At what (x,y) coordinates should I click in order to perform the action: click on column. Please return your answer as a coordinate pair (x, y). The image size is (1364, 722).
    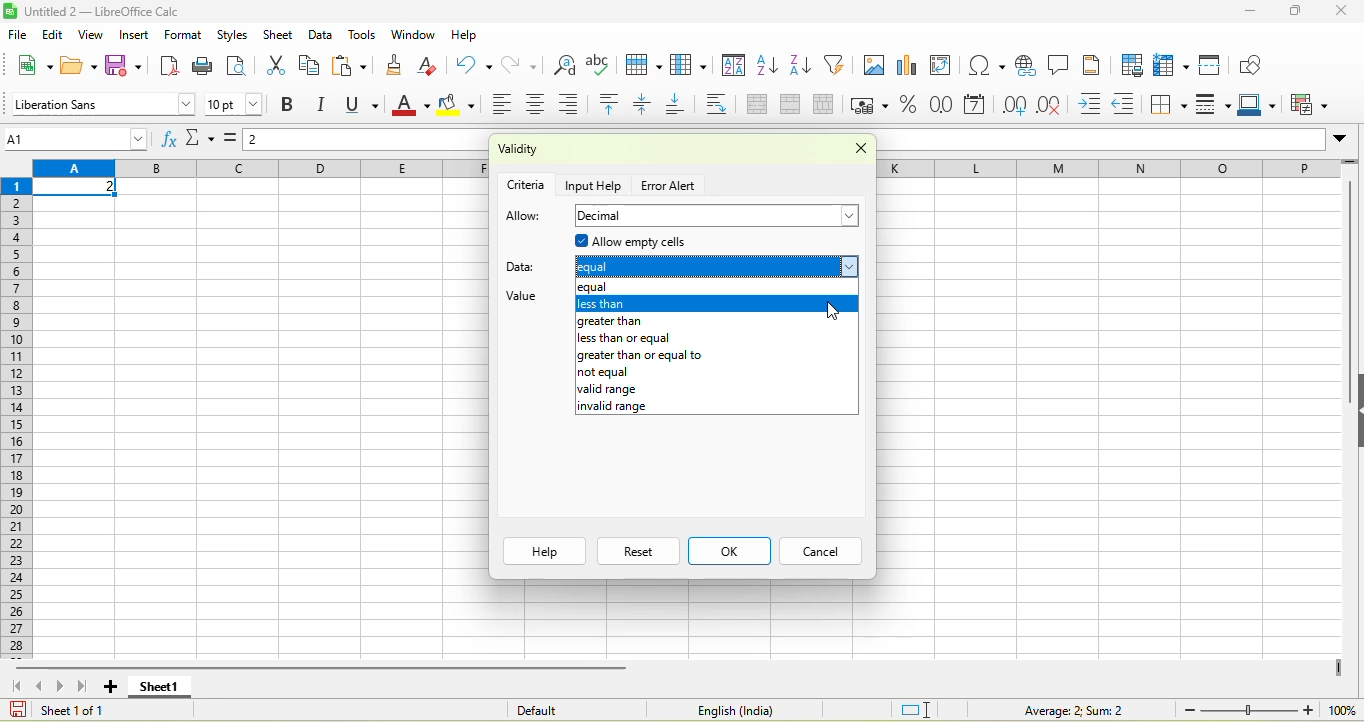
    Looking at the image, I should click on (692, 66).